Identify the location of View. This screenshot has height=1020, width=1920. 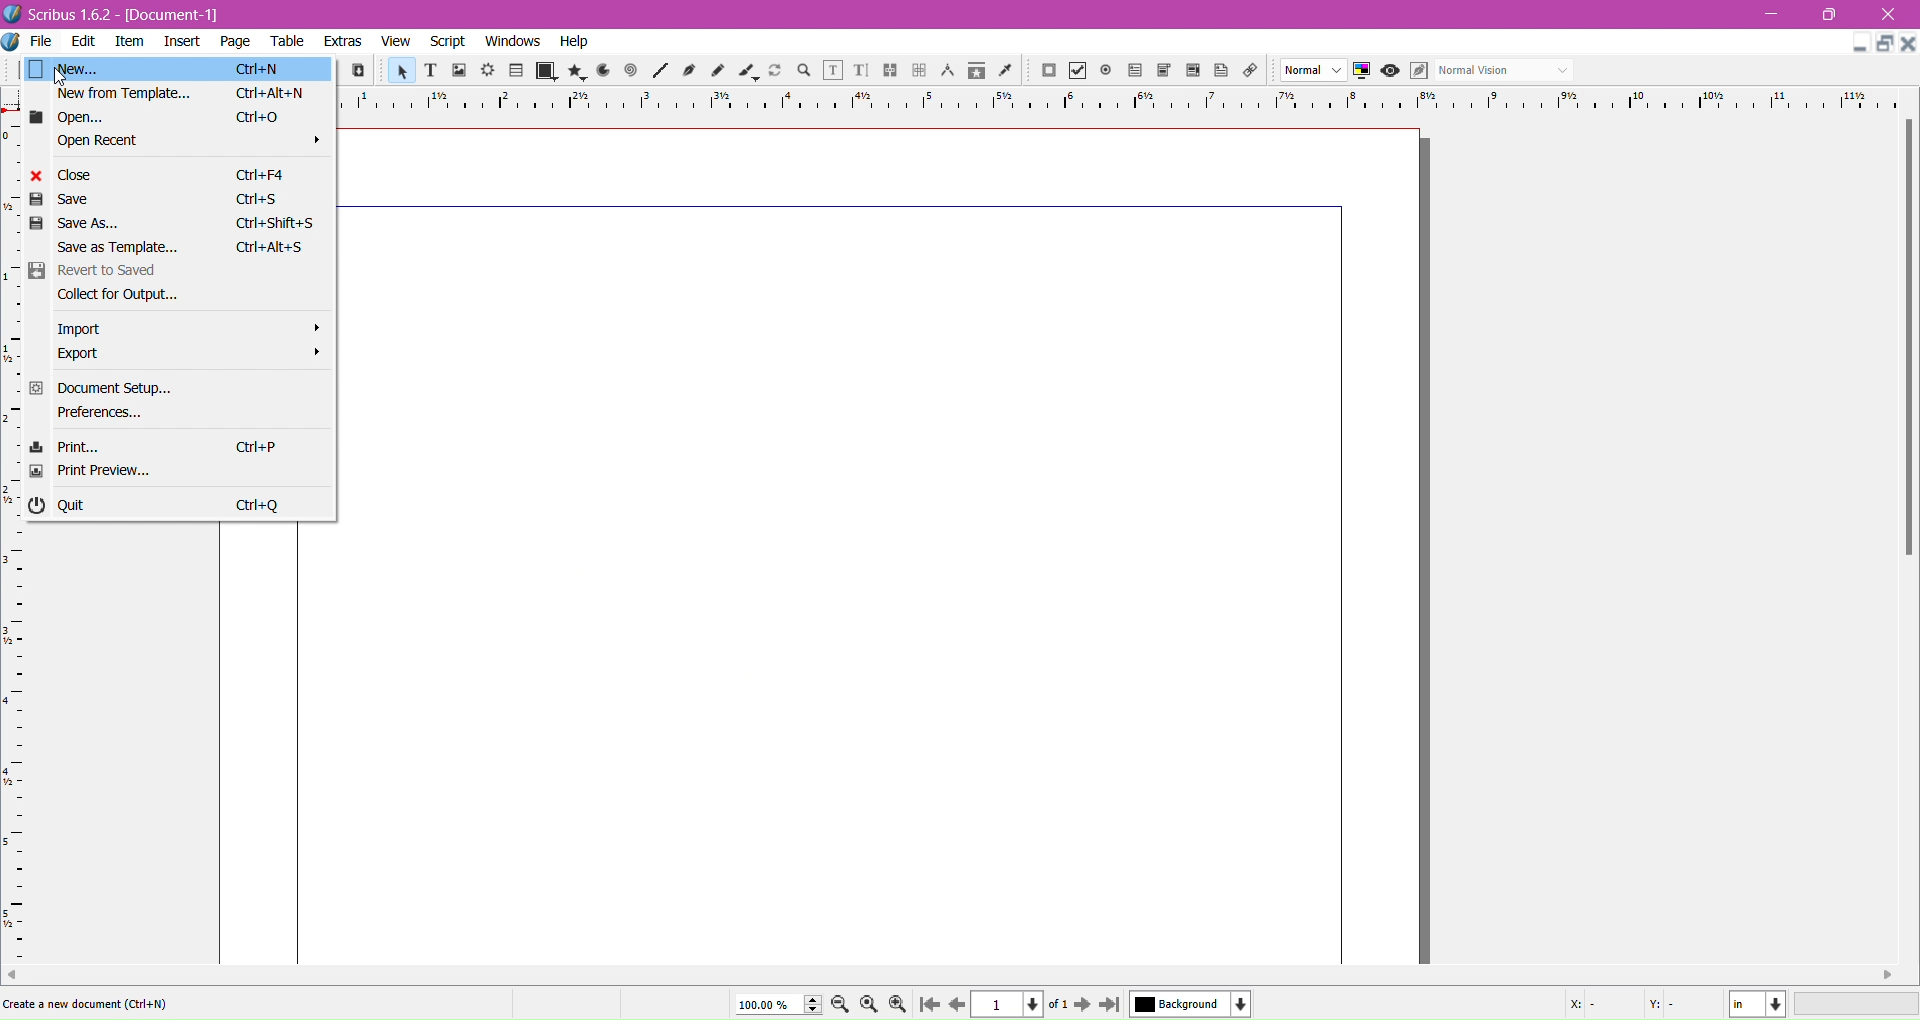
(397, 43).